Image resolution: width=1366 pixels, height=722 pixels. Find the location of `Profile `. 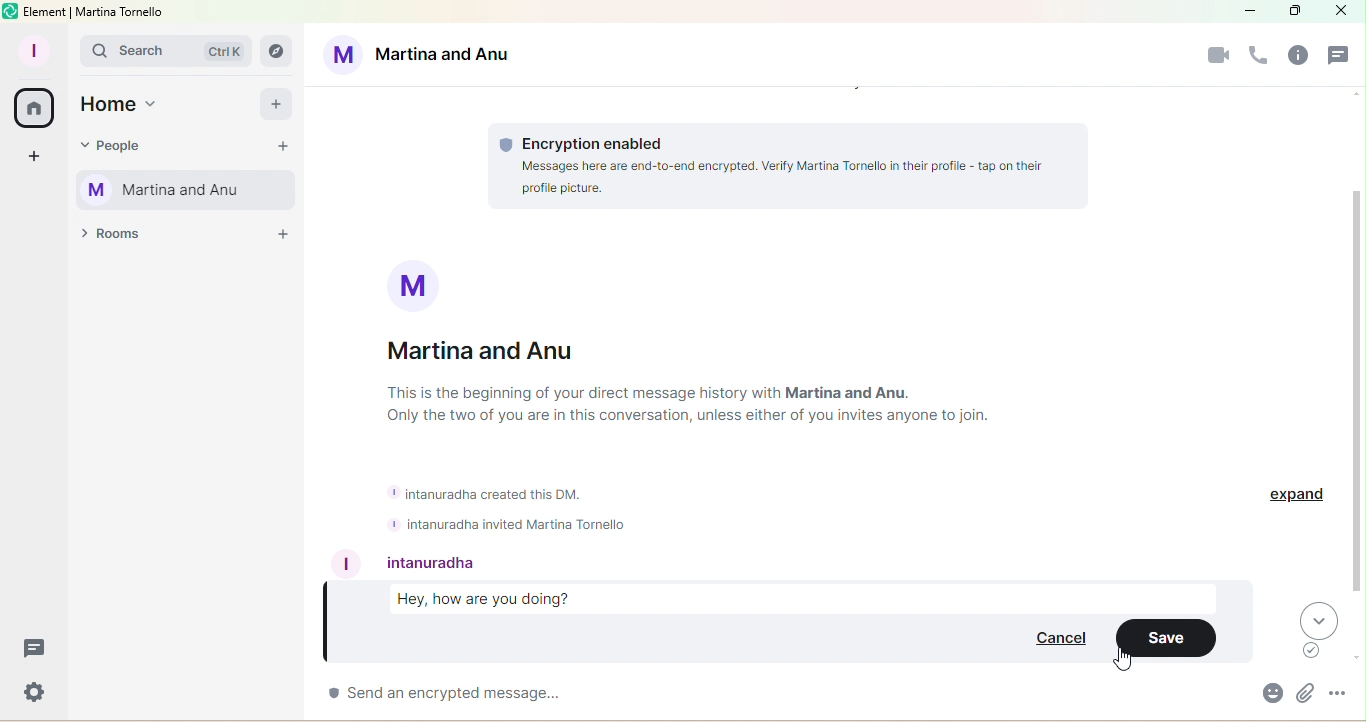

Profile  is located at coordinates (38, 47).